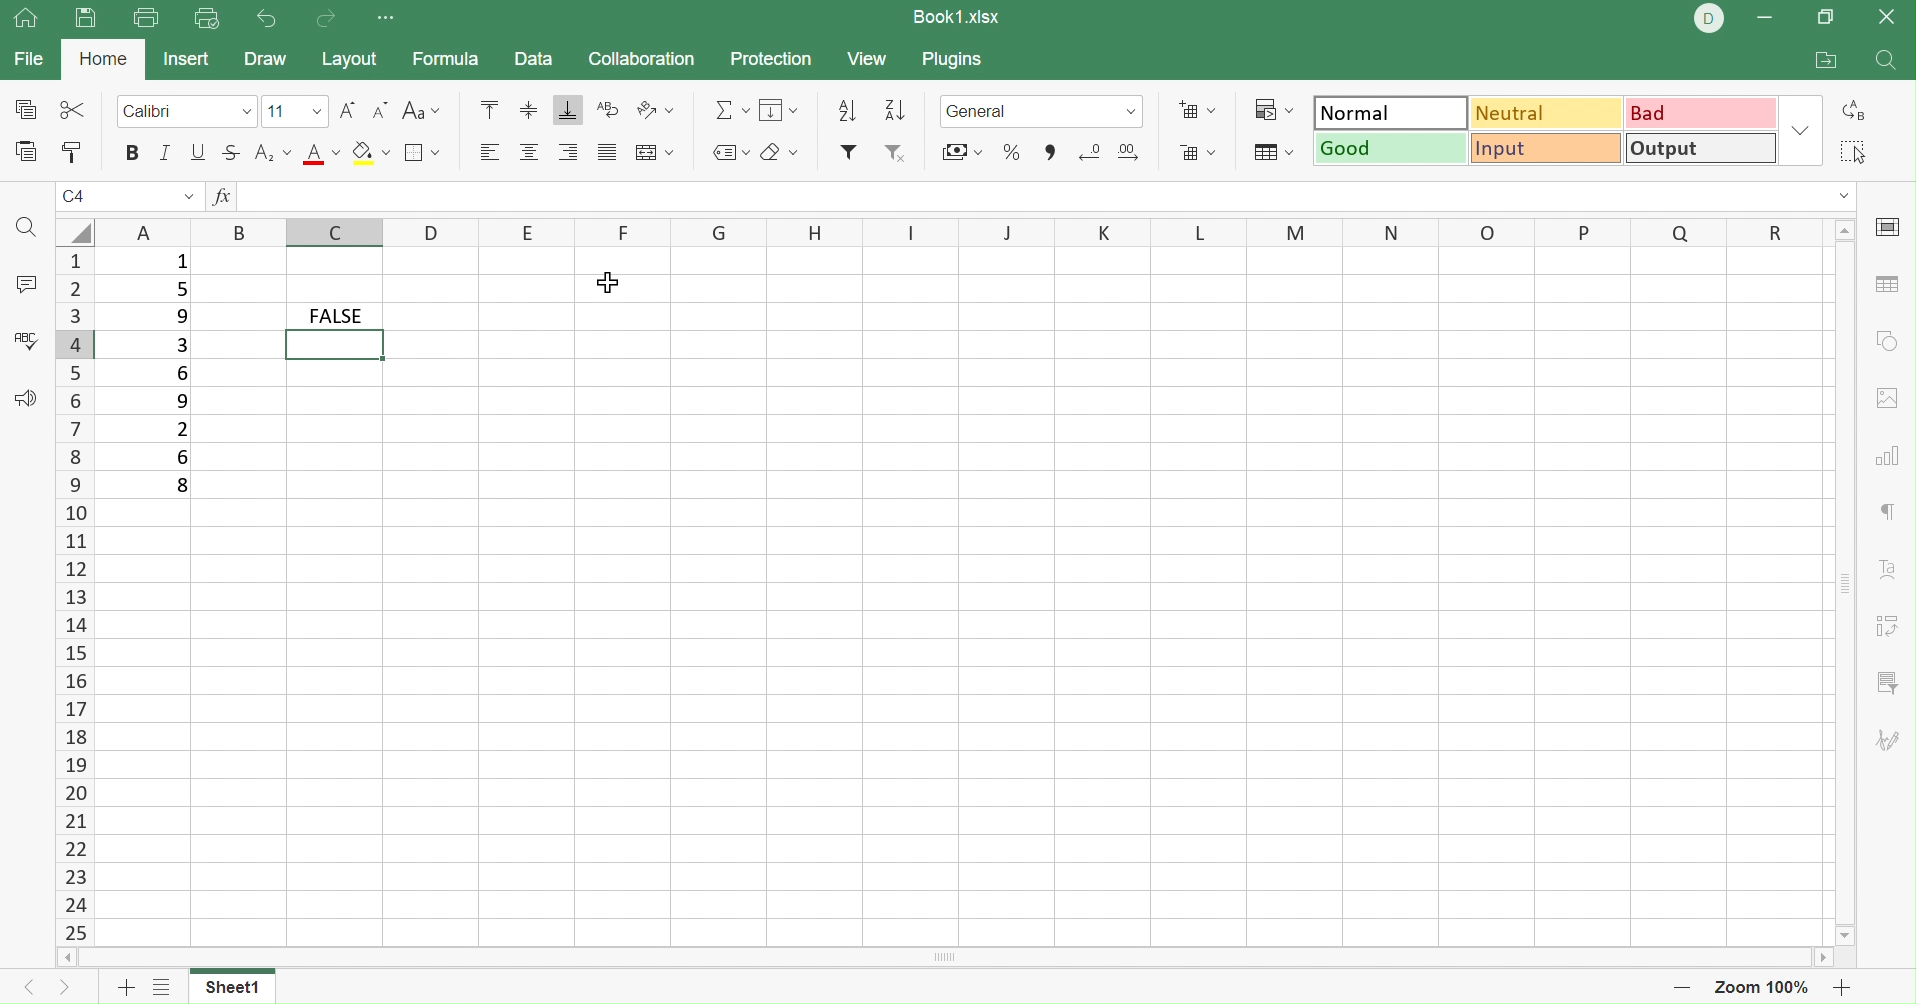 The width and height of the screenshot is (1916, 1004). I want to click on 5, so click(179, 290).